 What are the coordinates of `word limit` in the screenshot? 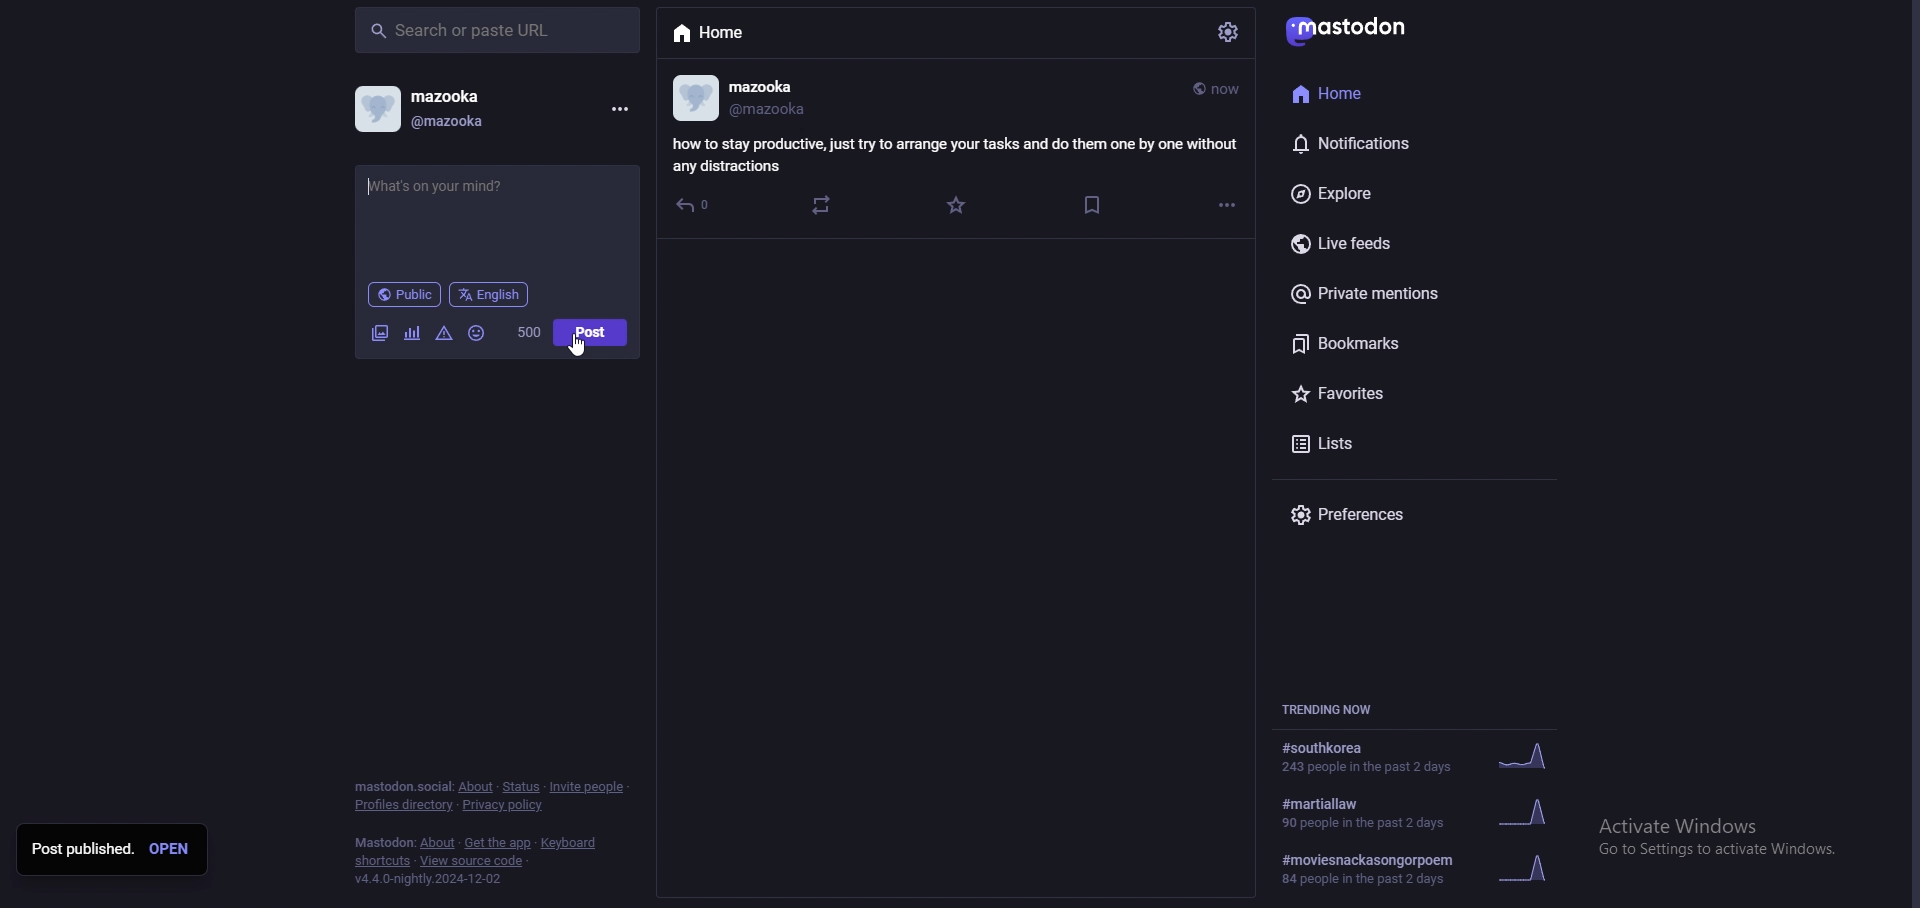 It's located at (531, 333).